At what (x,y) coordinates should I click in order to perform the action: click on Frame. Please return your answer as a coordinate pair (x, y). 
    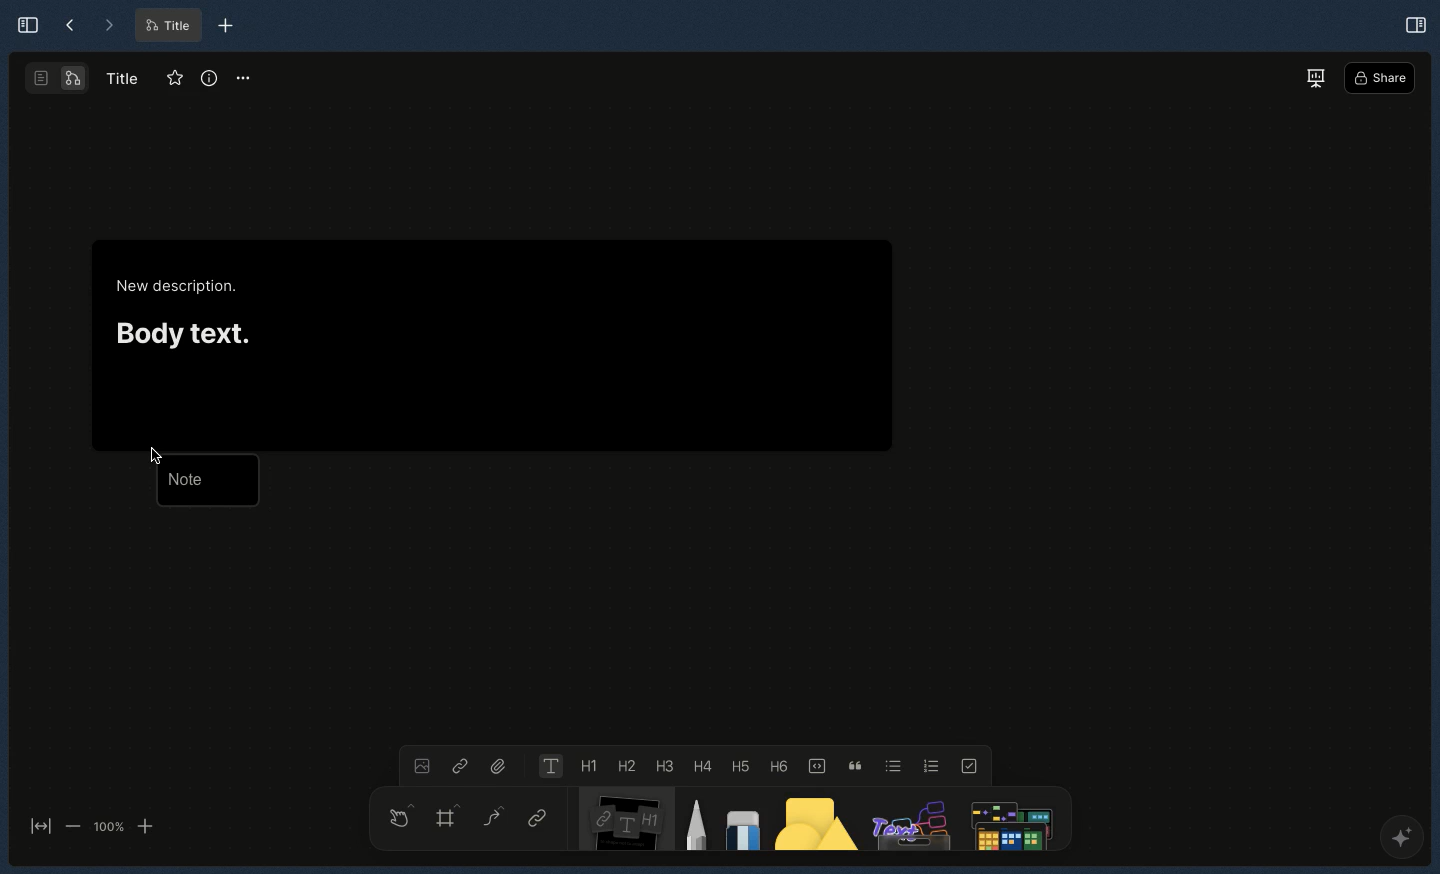
    Looking at the image, I should click on (449, 815).